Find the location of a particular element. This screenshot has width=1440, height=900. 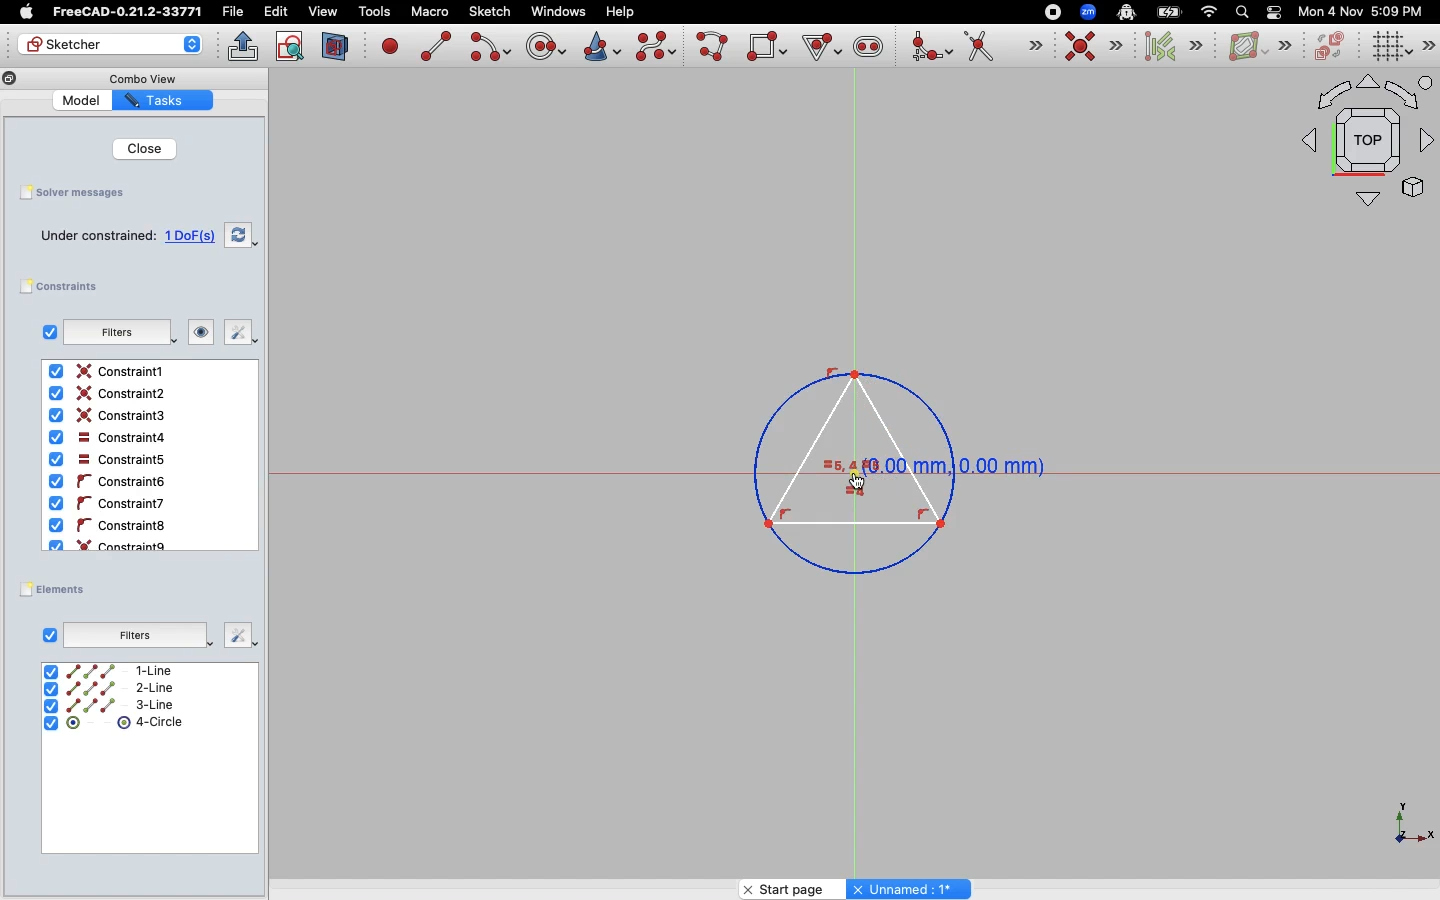

Zoom is located at coordinates (1089, 12).